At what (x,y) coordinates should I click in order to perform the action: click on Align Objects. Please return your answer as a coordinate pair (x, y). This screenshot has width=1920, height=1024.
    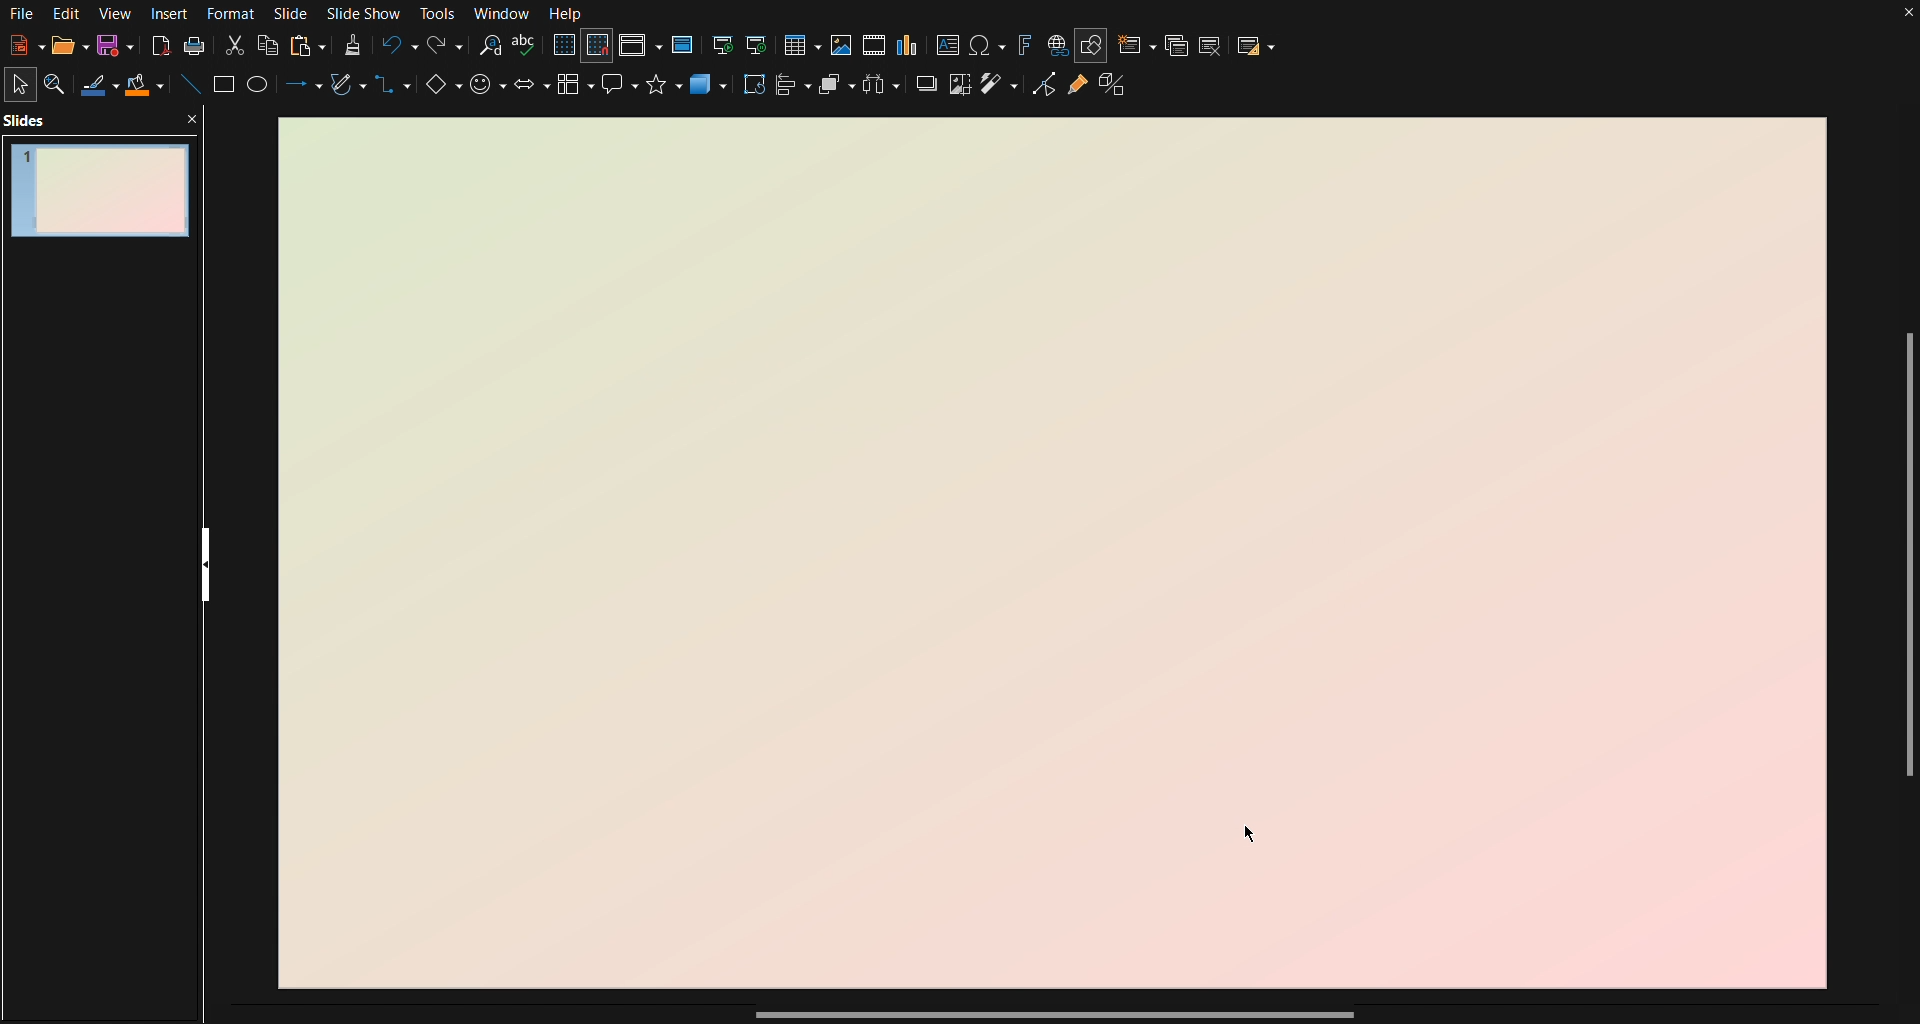
    Looking at the image, I should click on (796, 91).